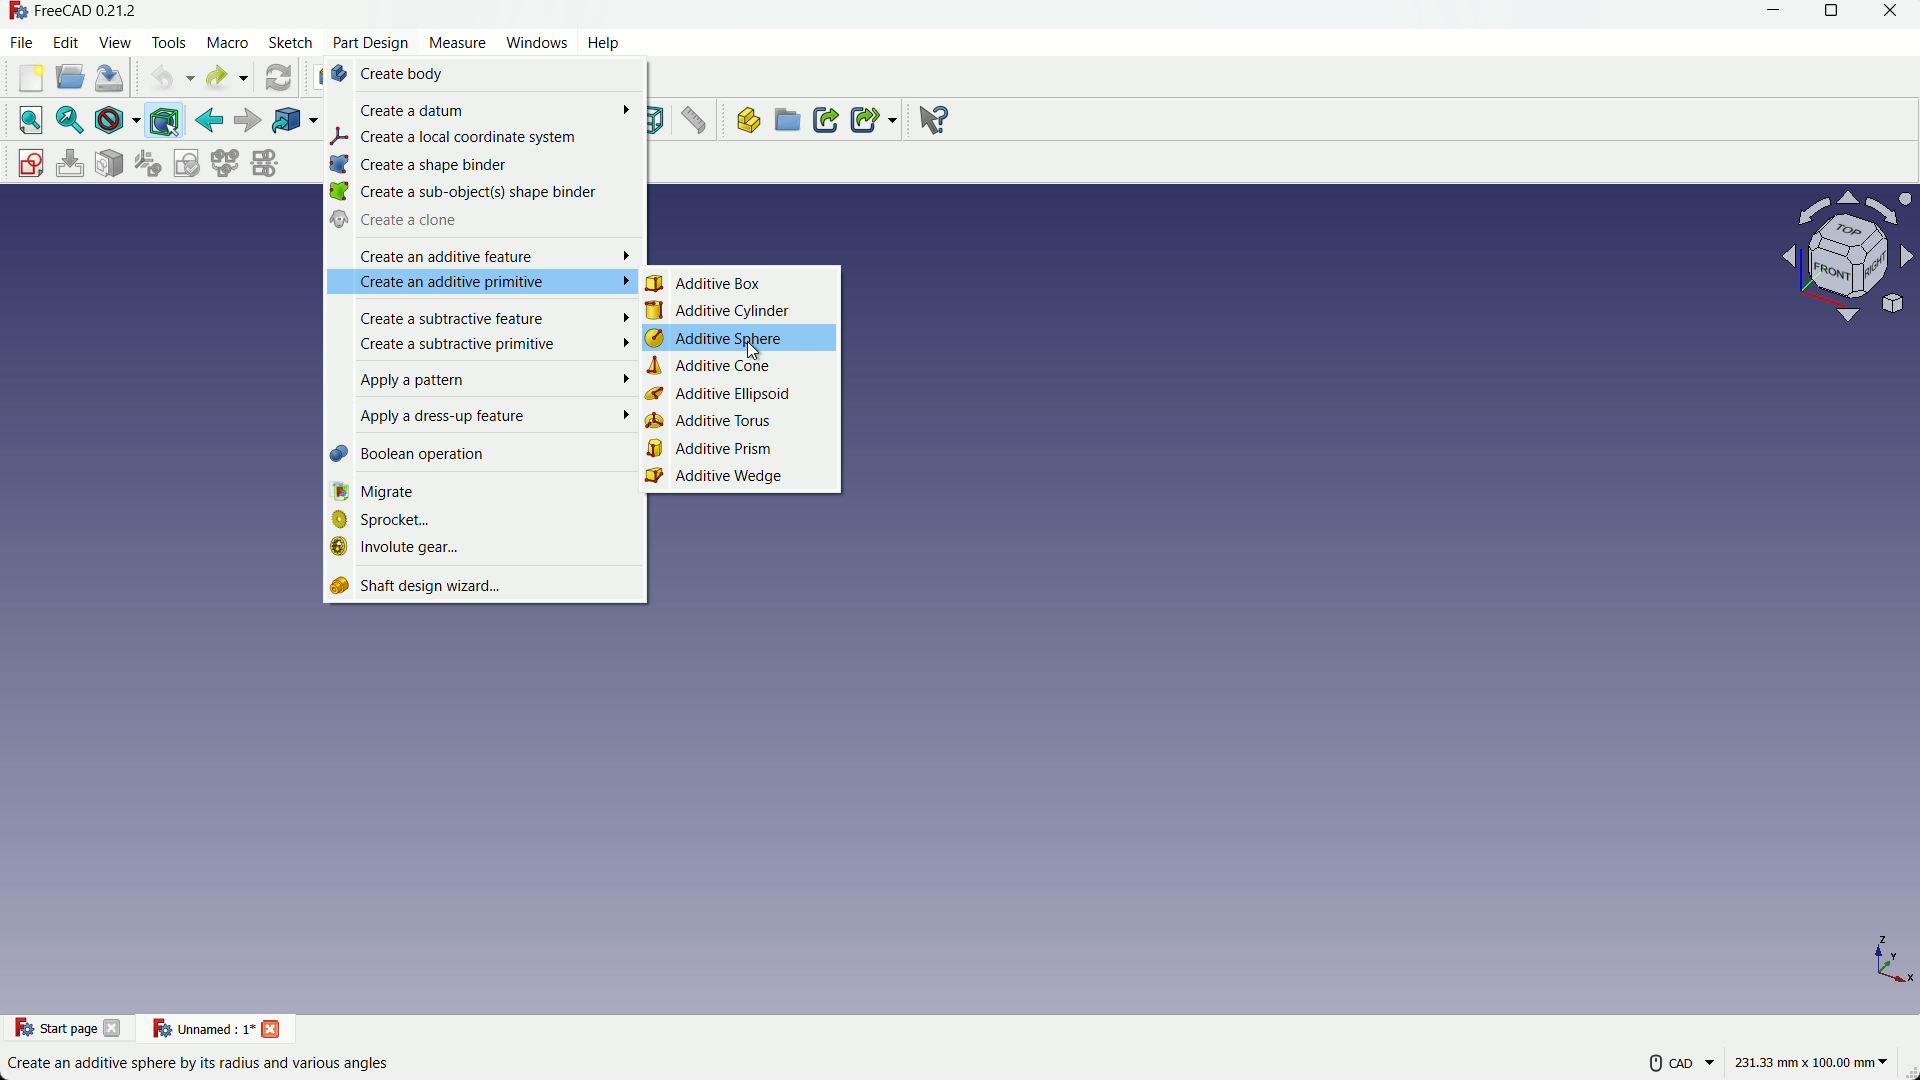  Describe the element at coordinates (162, 80) in the screenshot. I see `undo` at that location.